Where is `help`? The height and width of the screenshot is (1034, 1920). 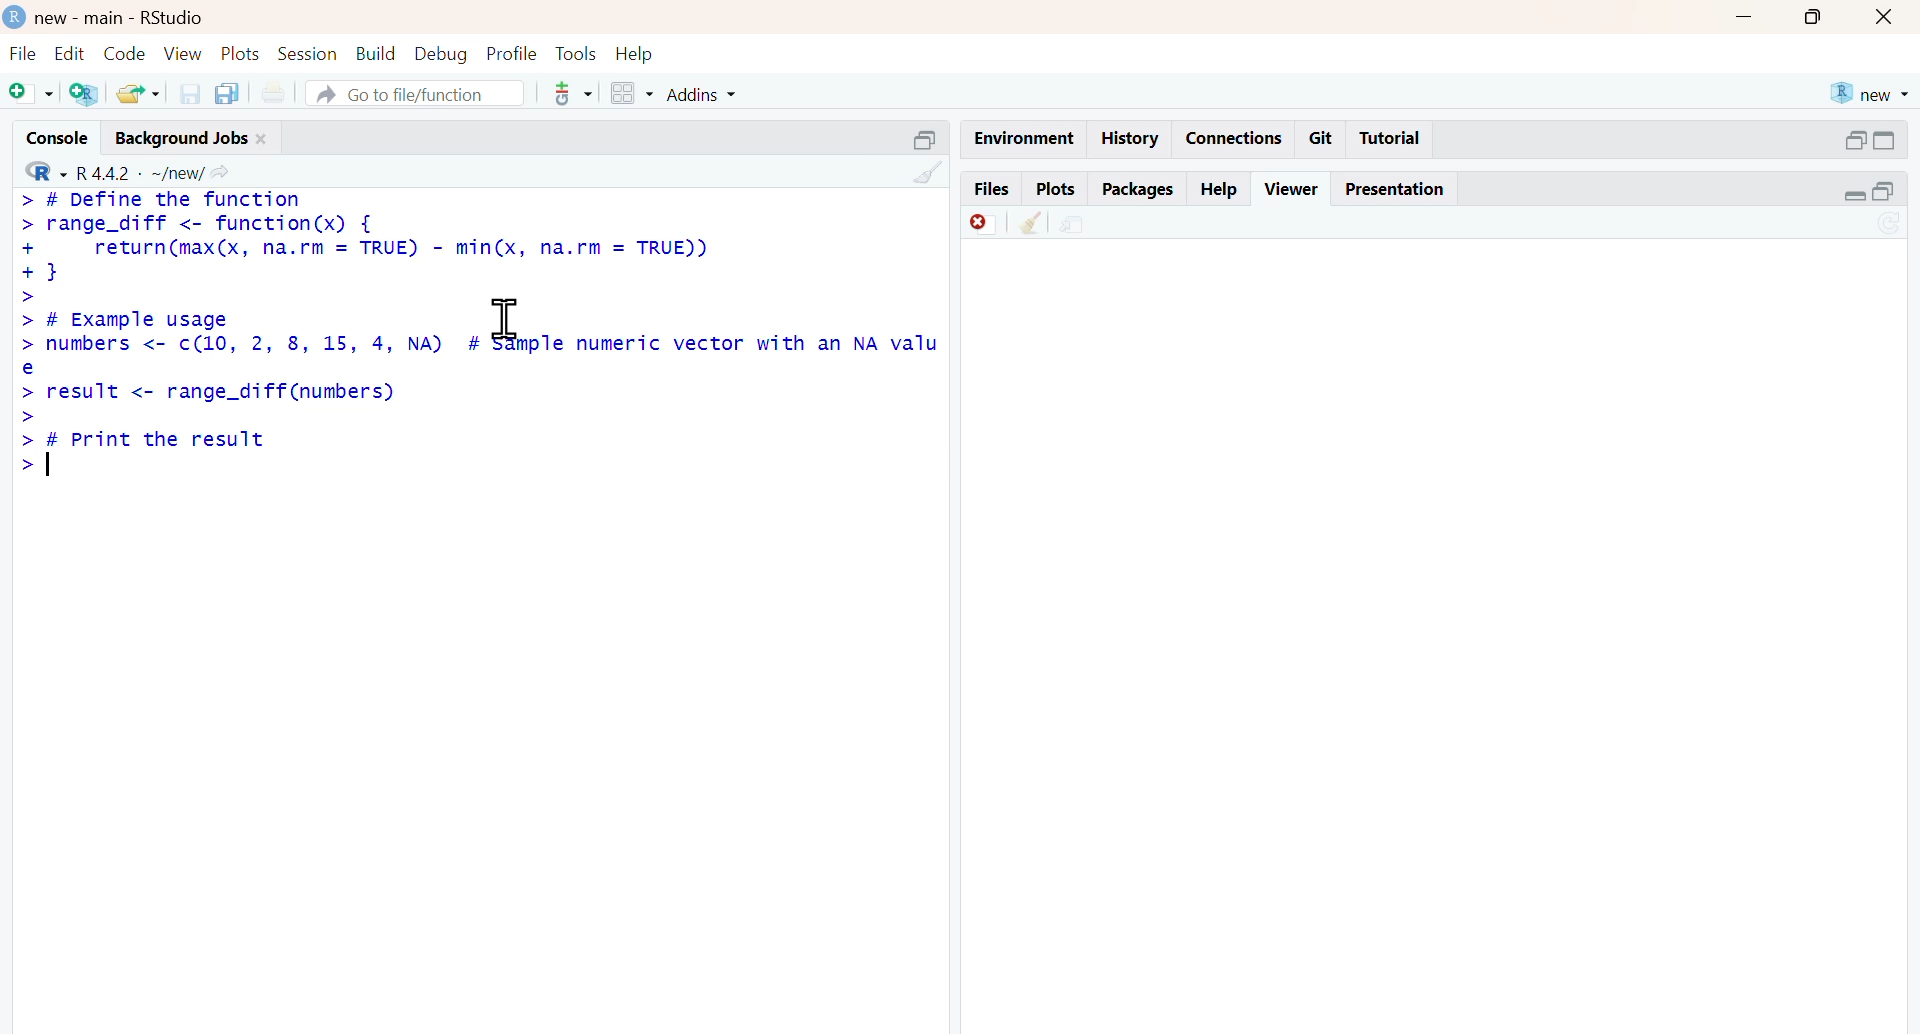 help is located at coordinates (1221, 191).